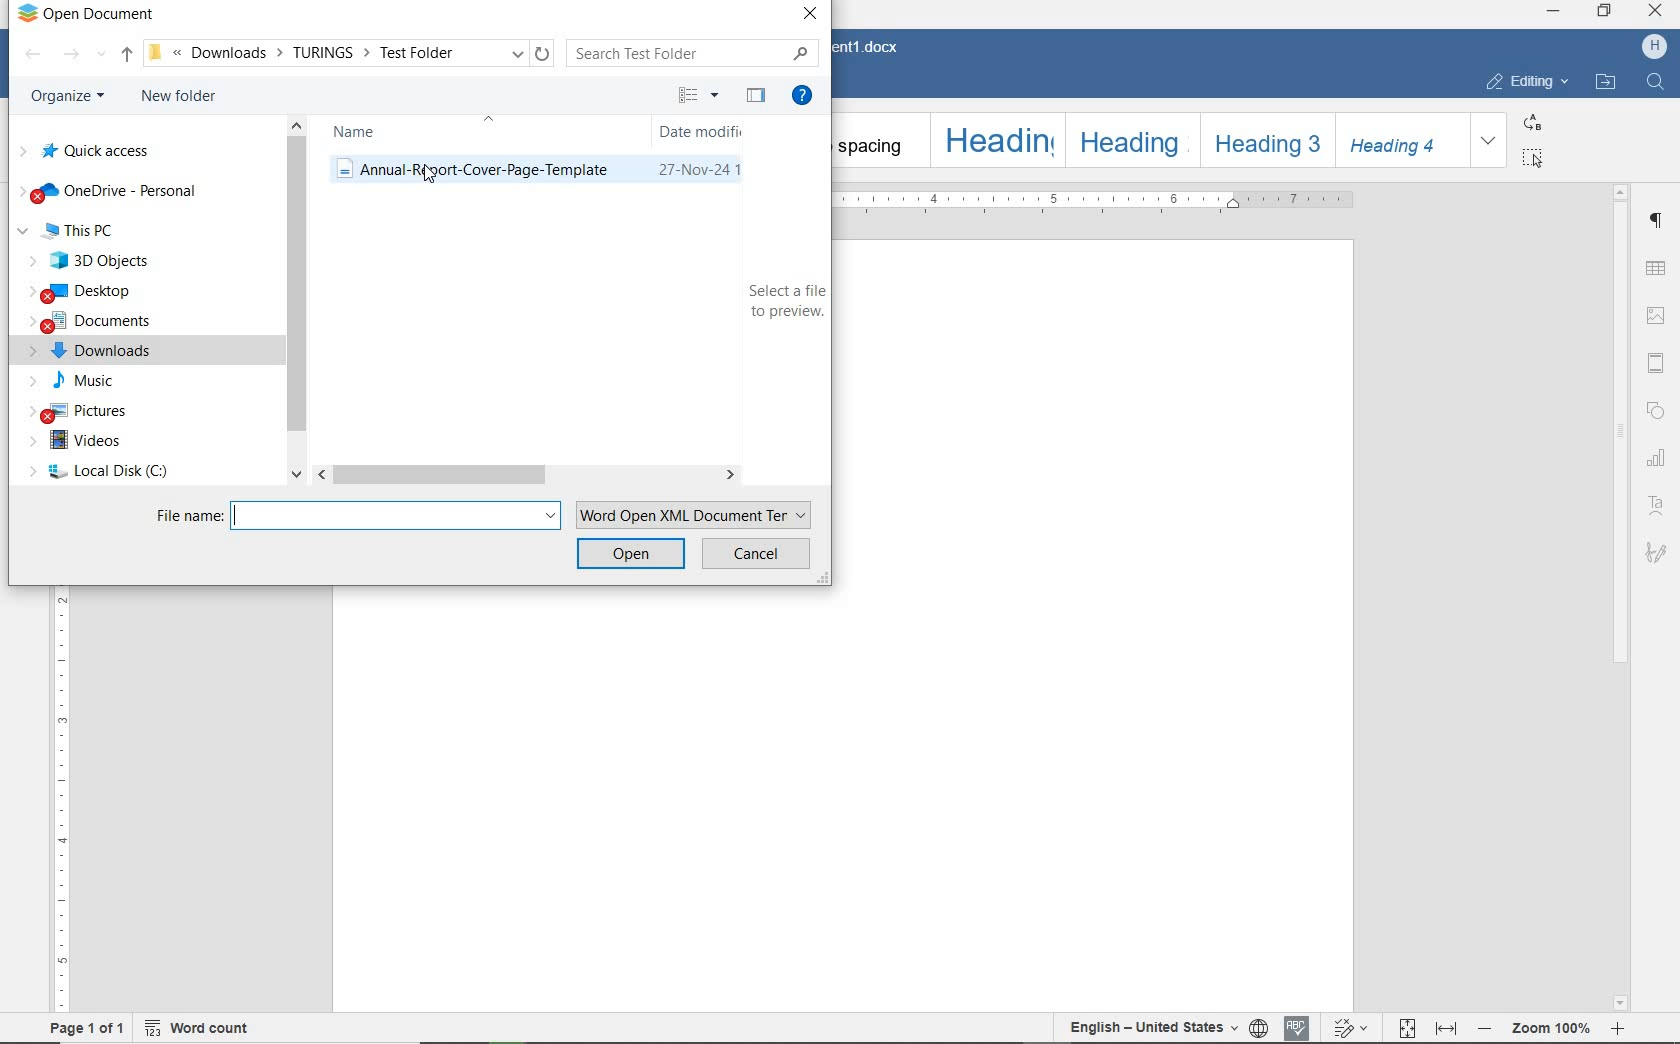 This screenshot has height=1044, width=1680. What do you see at coordinates (1653, 552) in the screenshot?
I see `signature` at bounding box center [1653, 552].